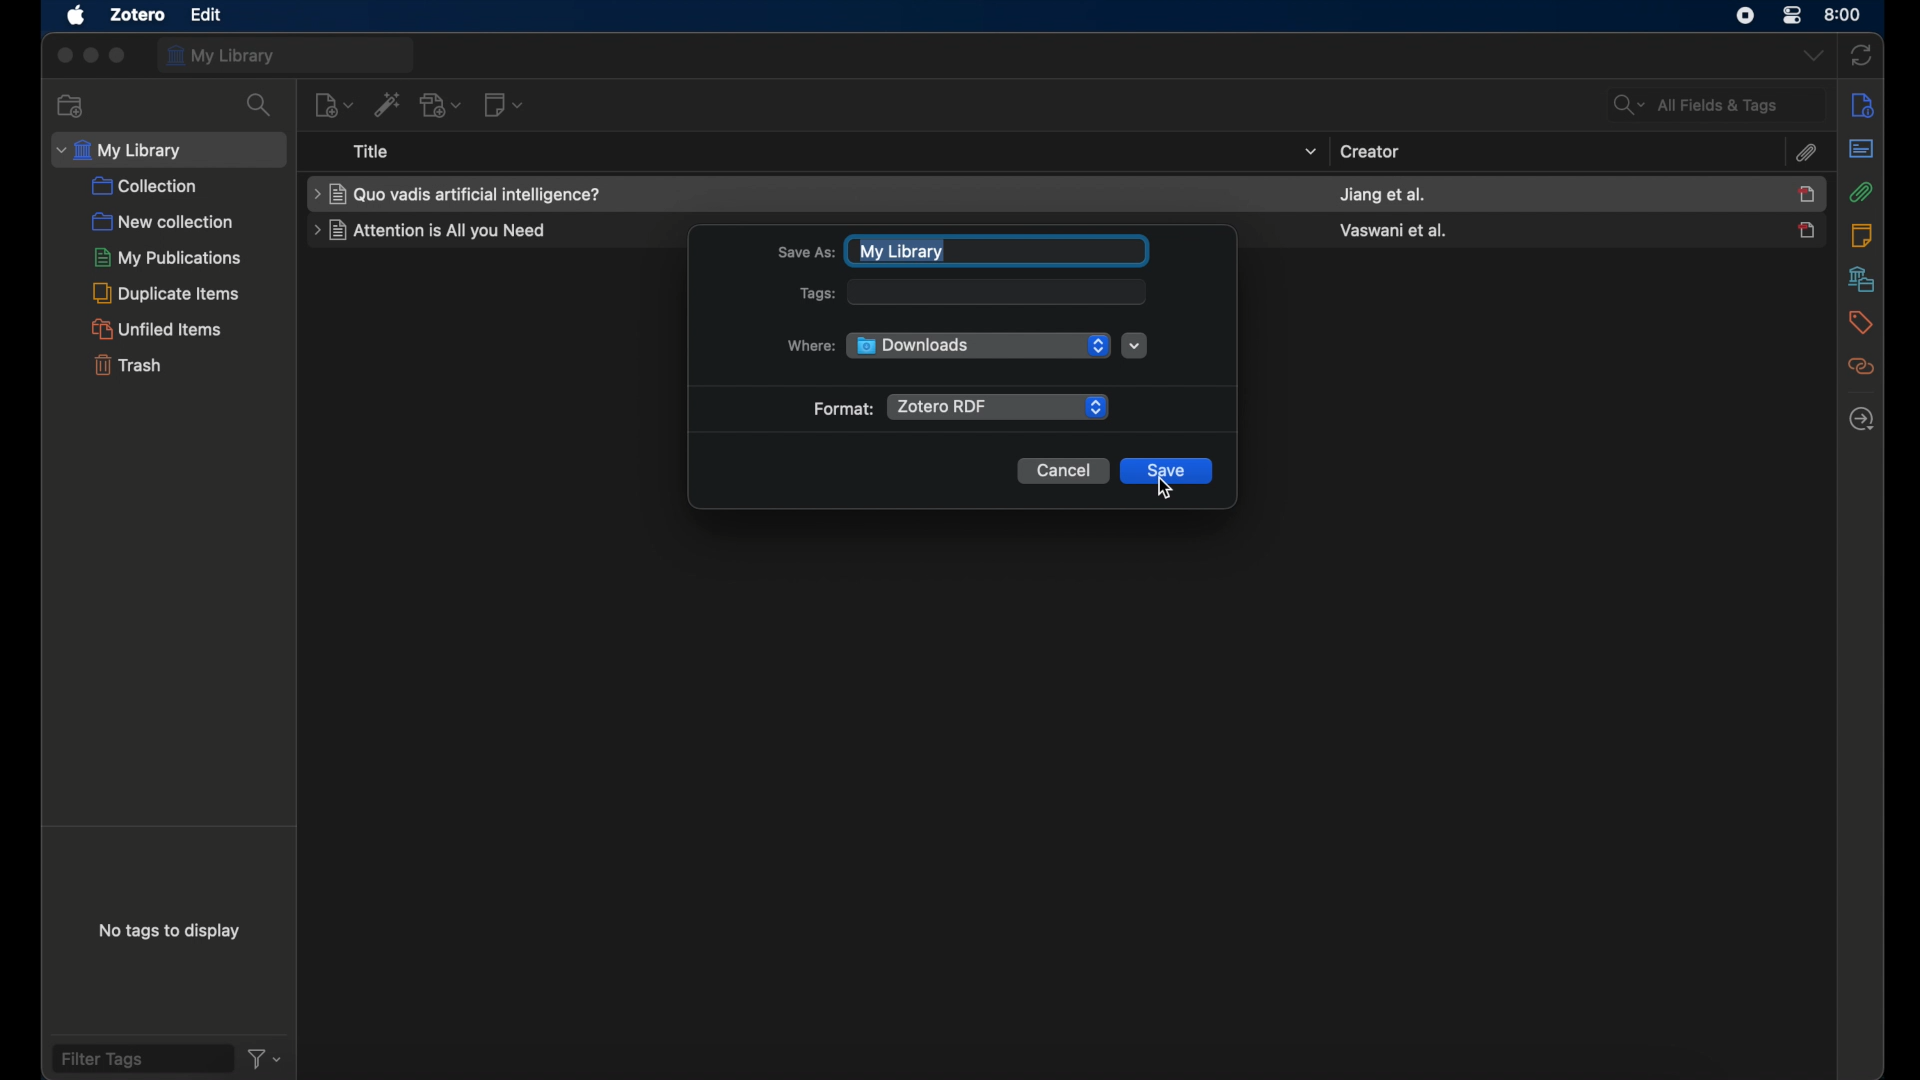 This screenshot has height=1080, width=1920. I want to click on time, so click(1844, 14).